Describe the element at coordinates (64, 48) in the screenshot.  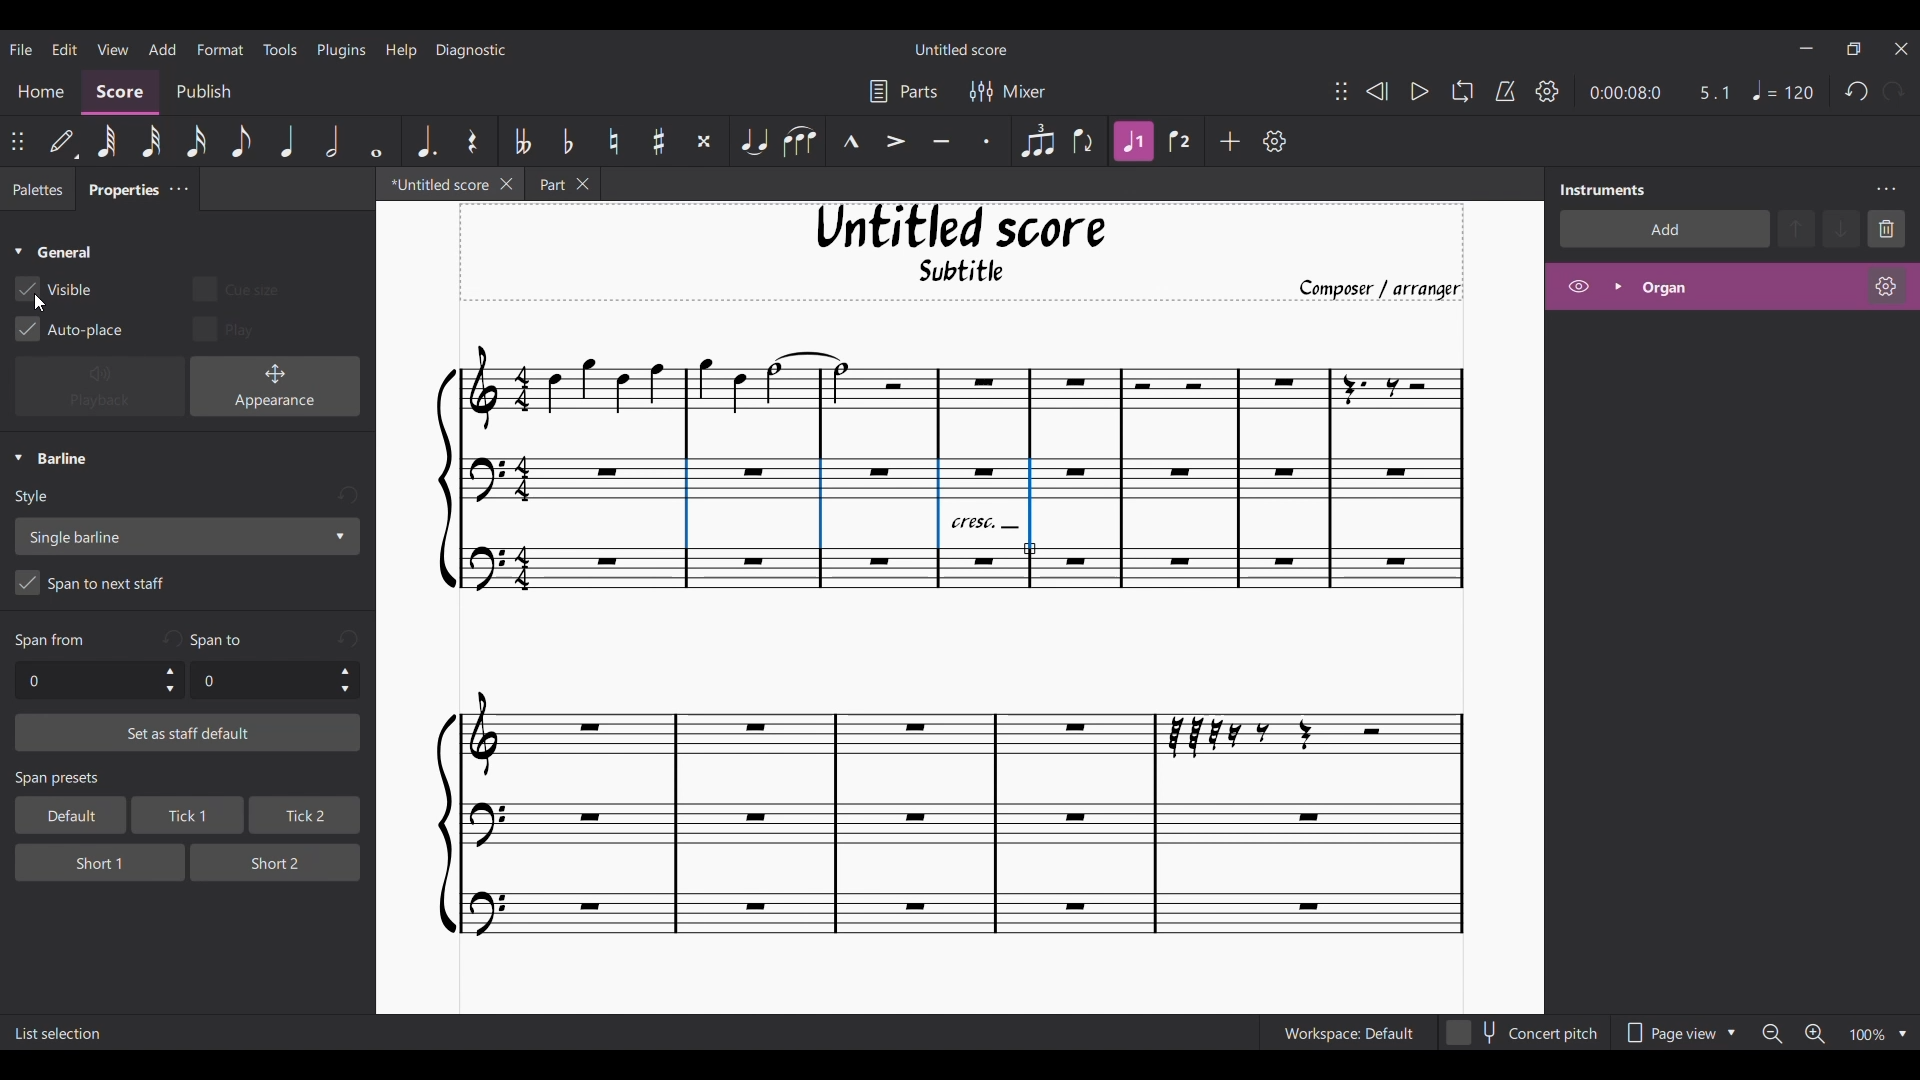
I see `Edit menu` at that location.